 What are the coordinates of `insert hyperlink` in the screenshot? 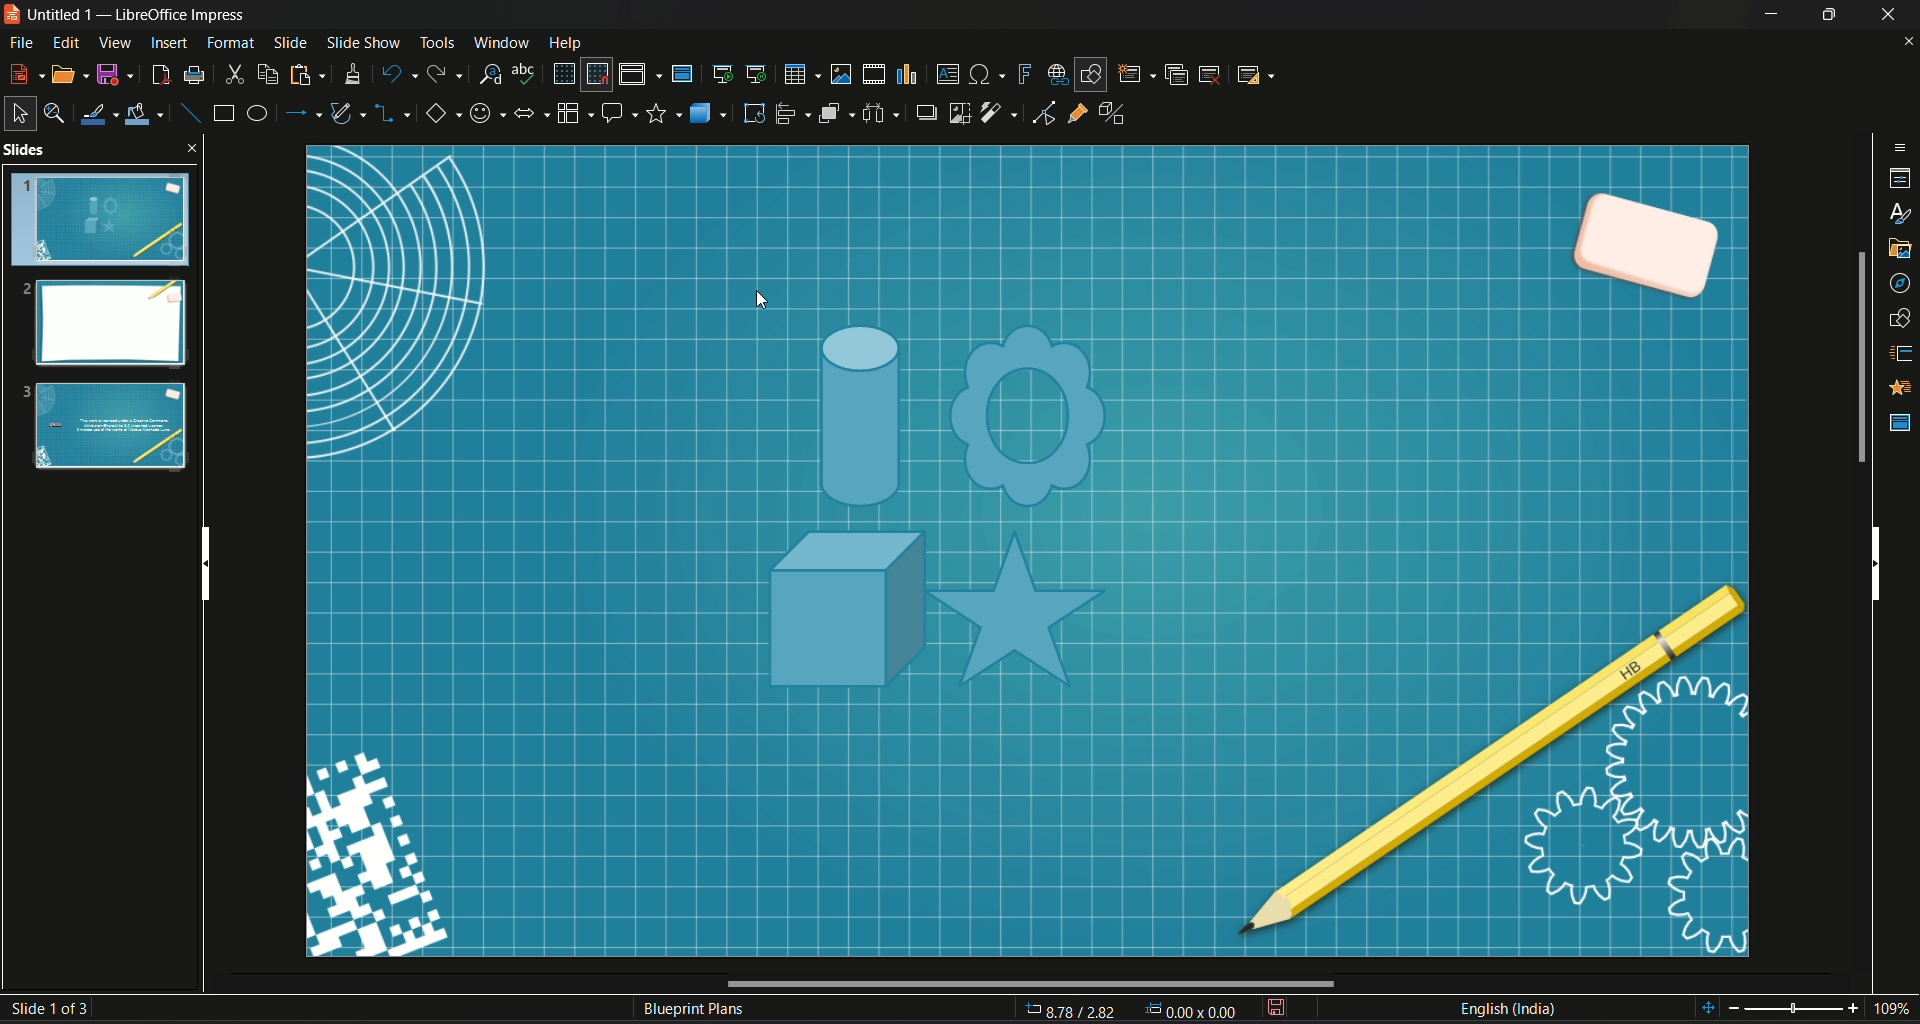 It's located at (1056, 74).